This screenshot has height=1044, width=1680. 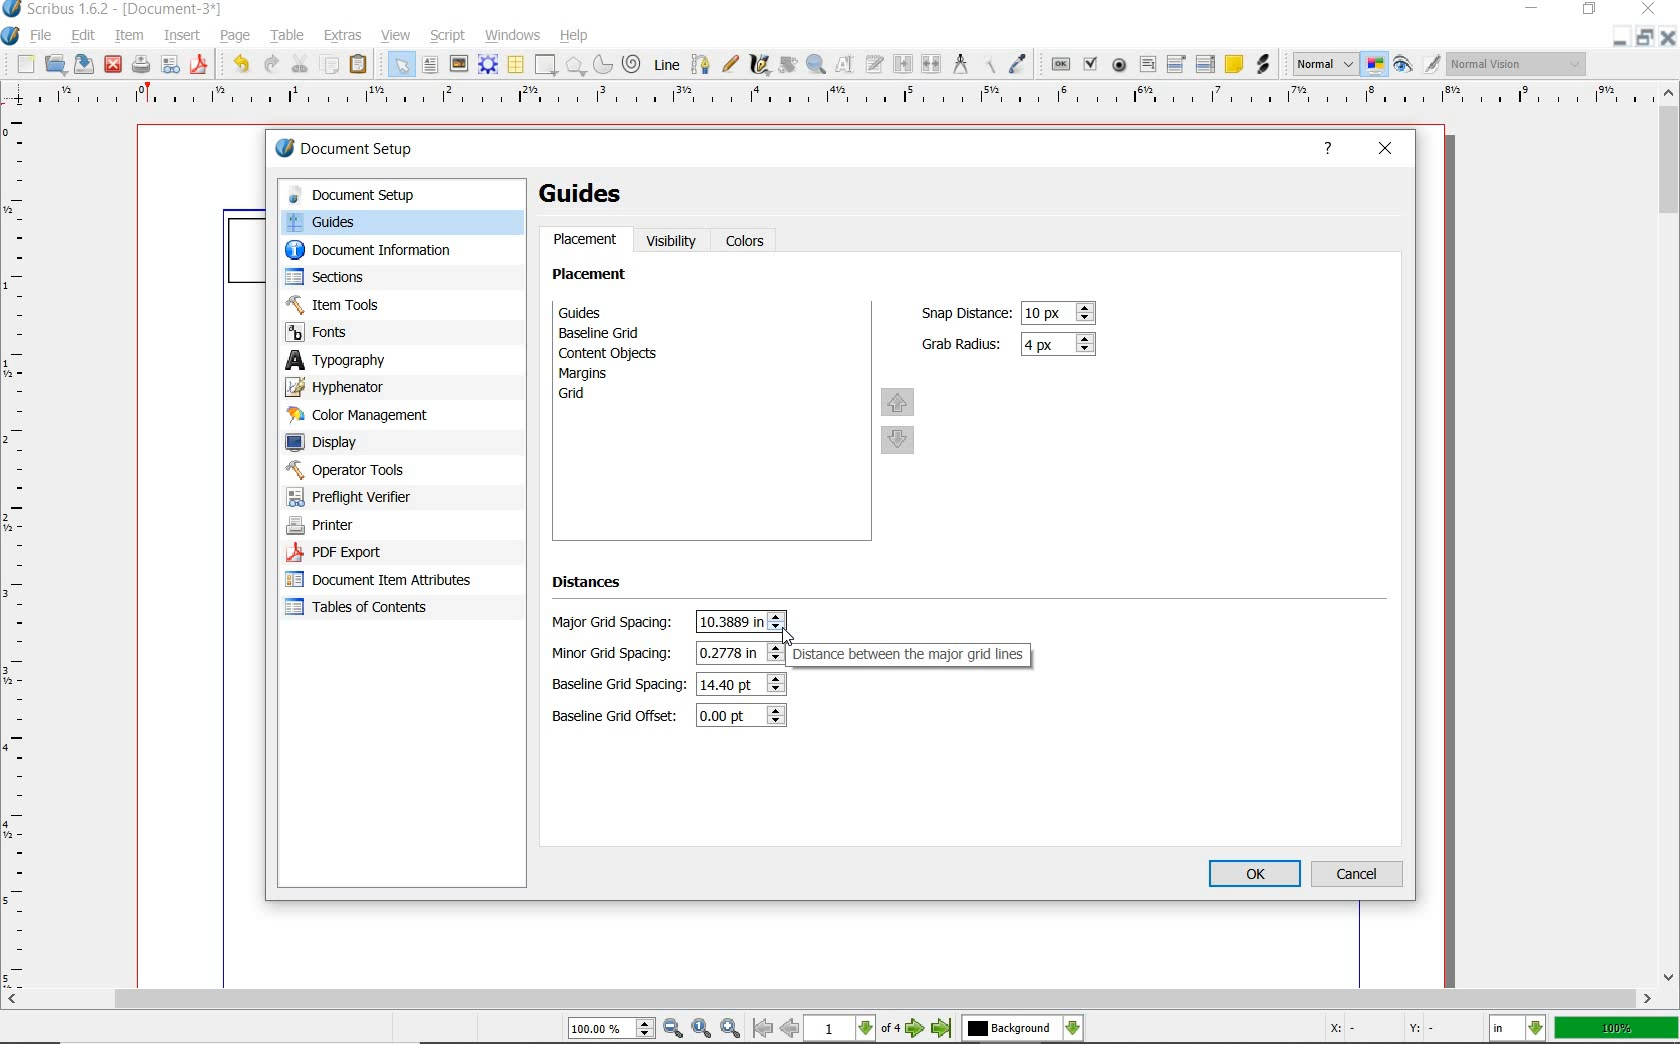 What do you see at coordinates (616, 312) in the screenshot?
I see `guides` at bounding box center [616, 312].